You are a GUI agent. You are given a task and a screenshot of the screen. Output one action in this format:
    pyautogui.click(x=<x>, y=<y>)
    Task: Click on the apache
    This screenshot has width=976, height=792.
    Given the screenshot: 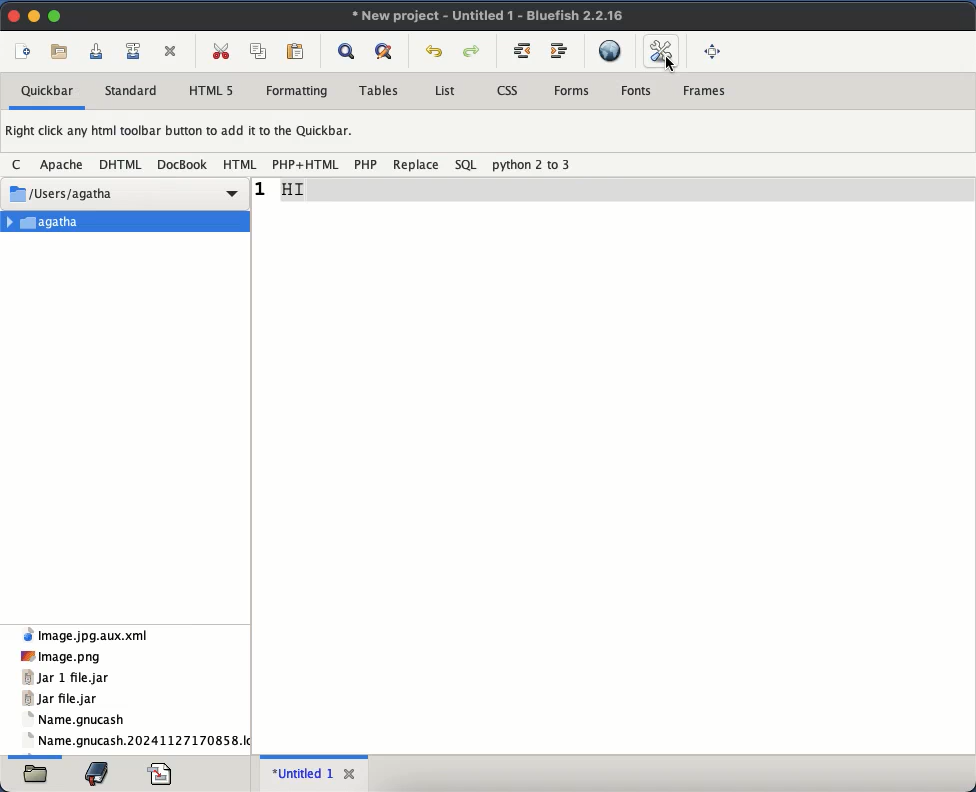 What is the action you would take?
    pyautogui.click(x=61, y=164)
    